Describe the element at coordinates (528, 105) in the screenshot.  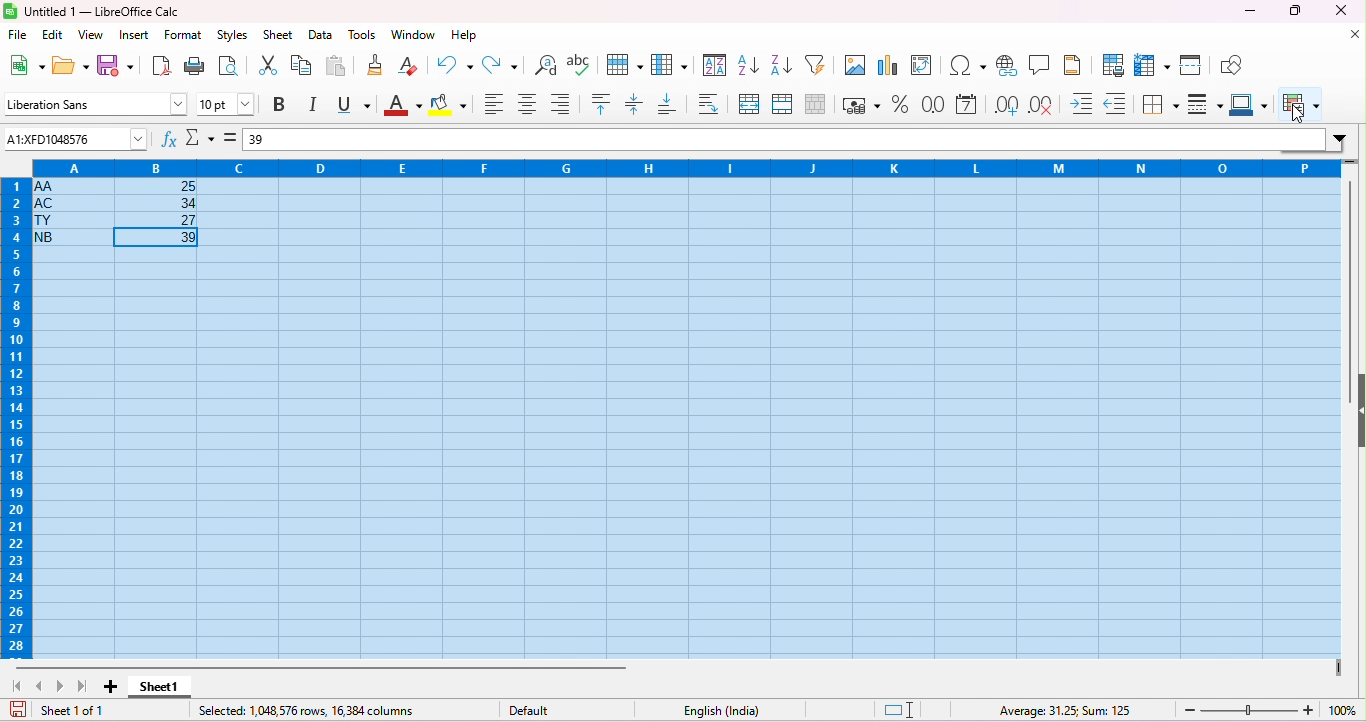
I see `align center` at that location.